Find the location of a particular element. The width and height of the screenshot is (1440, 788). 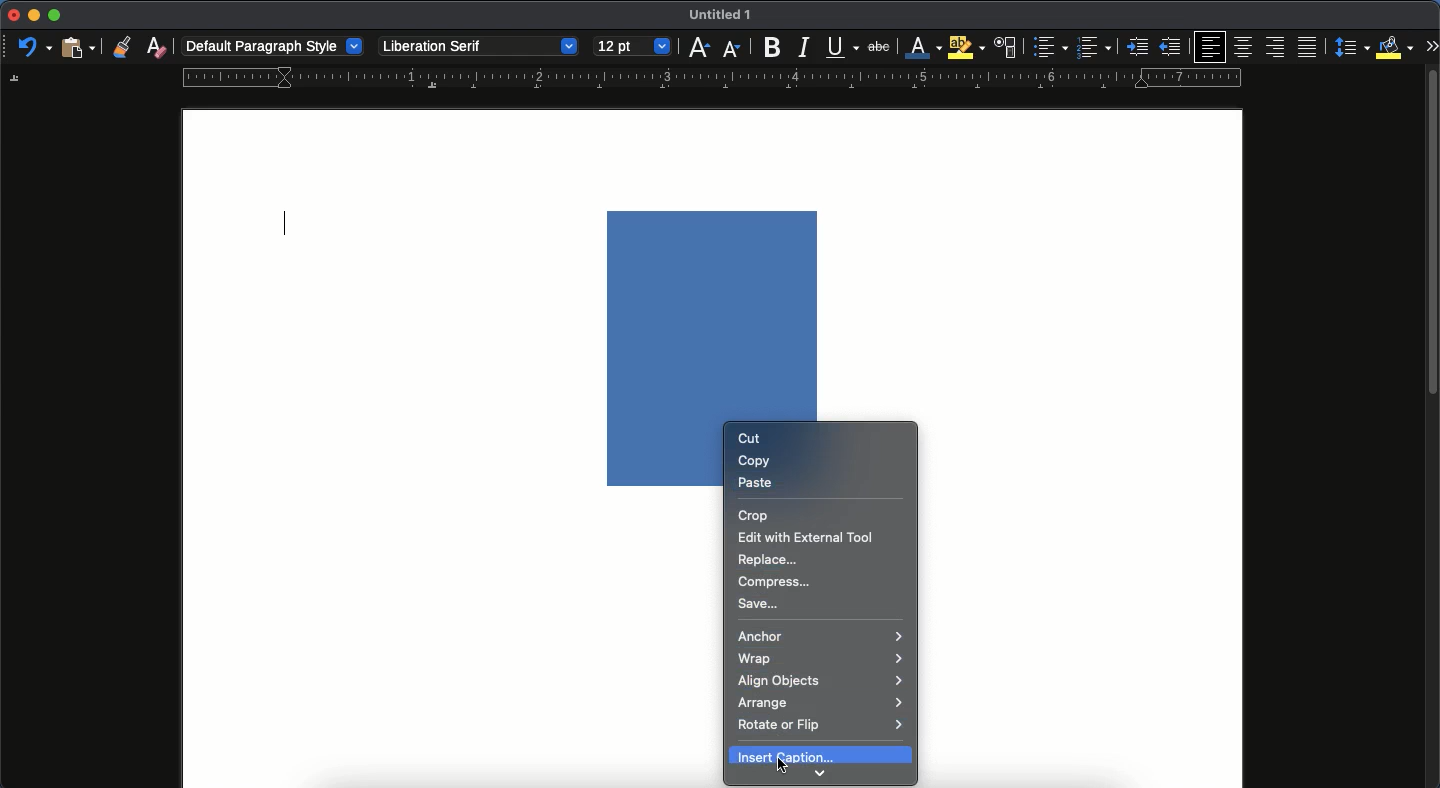

paragraph spacing is located at coordinates (1355, 46).